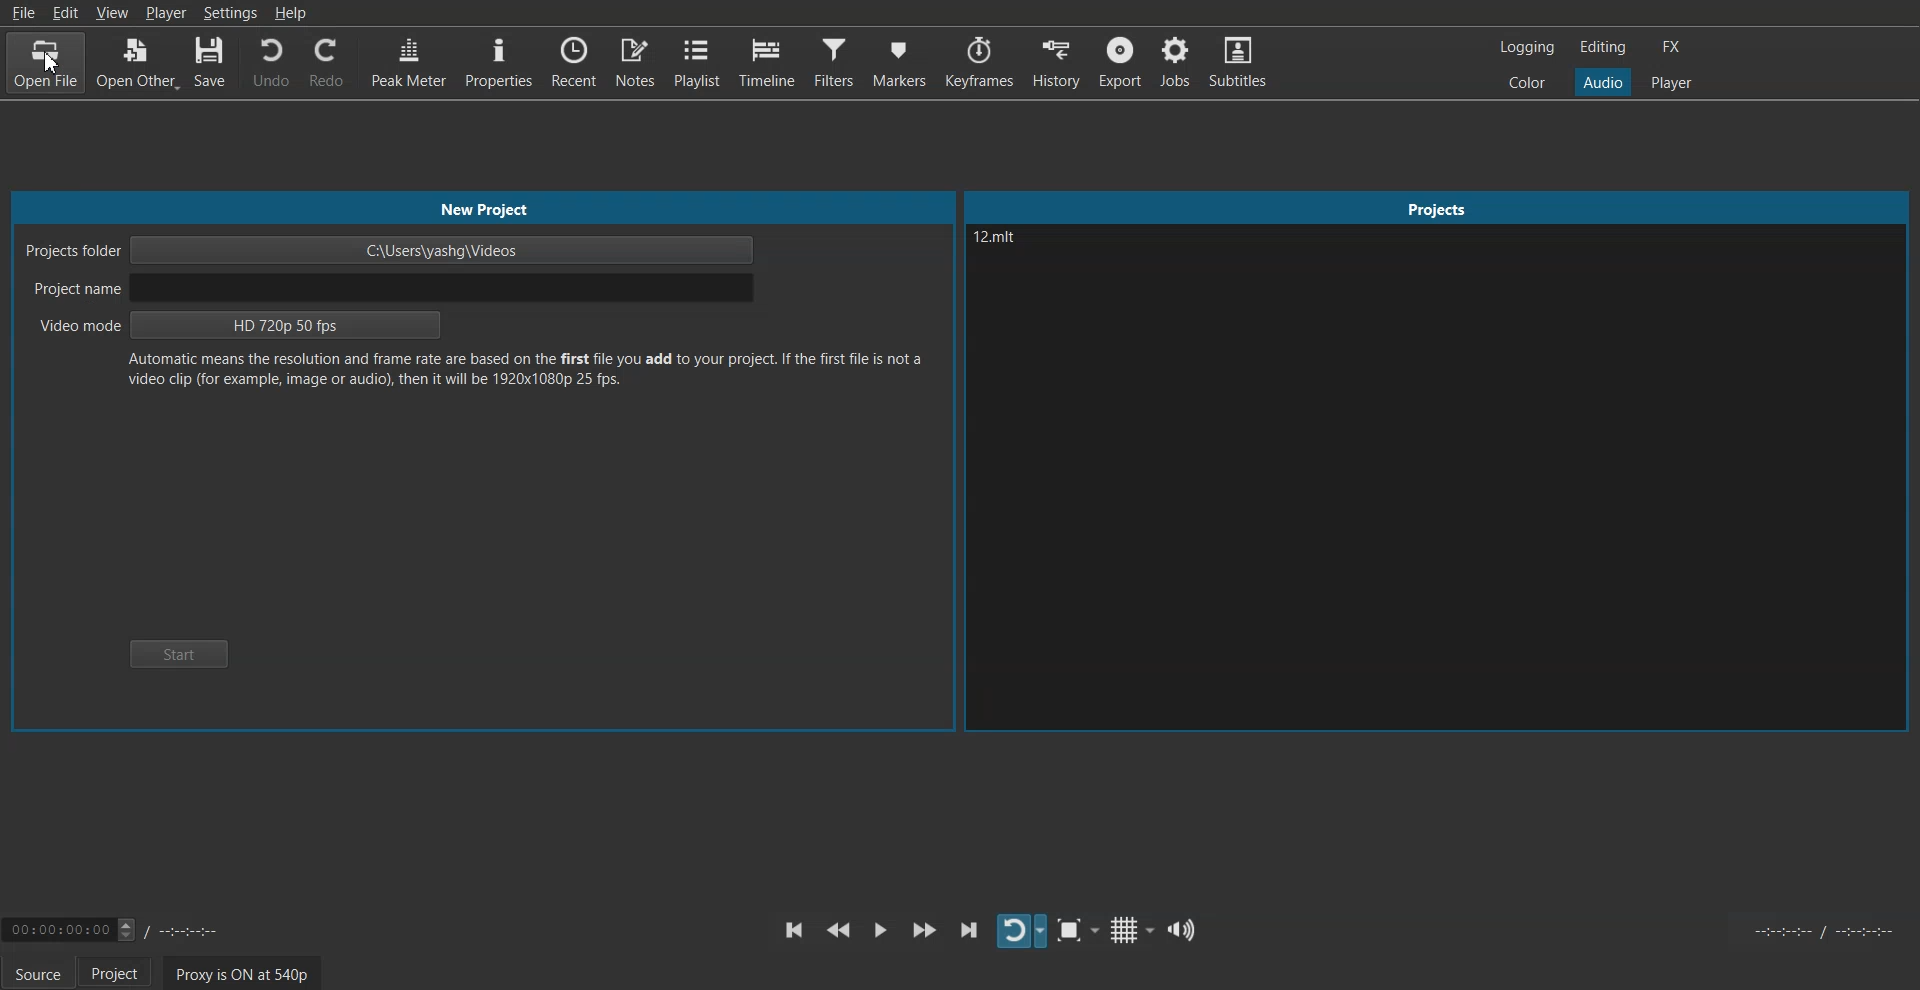 The image size is (1920, 990). What do you see at coordinates (57, 72) in the screenshot?
I see `cursor` at bounding box center [57, 72].